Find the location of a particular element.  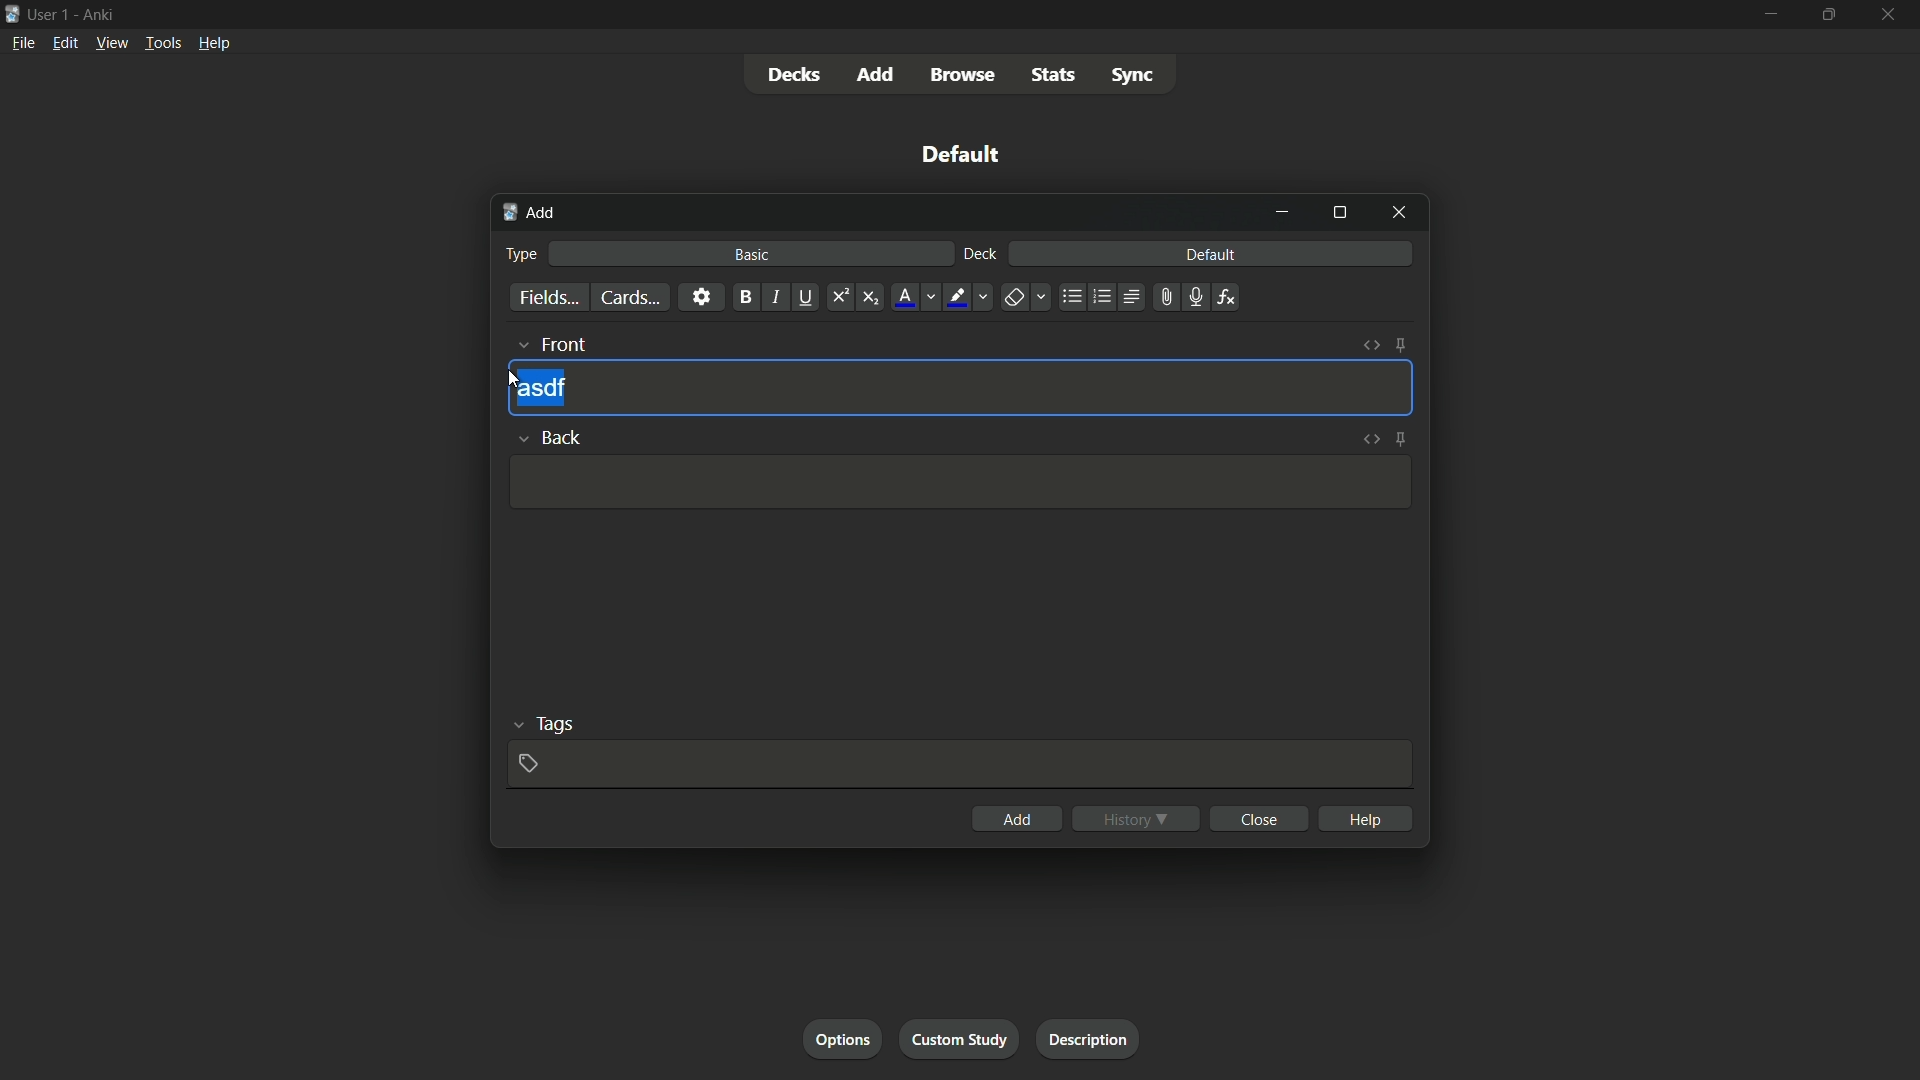

cursor is located at coordinates (513, 379).